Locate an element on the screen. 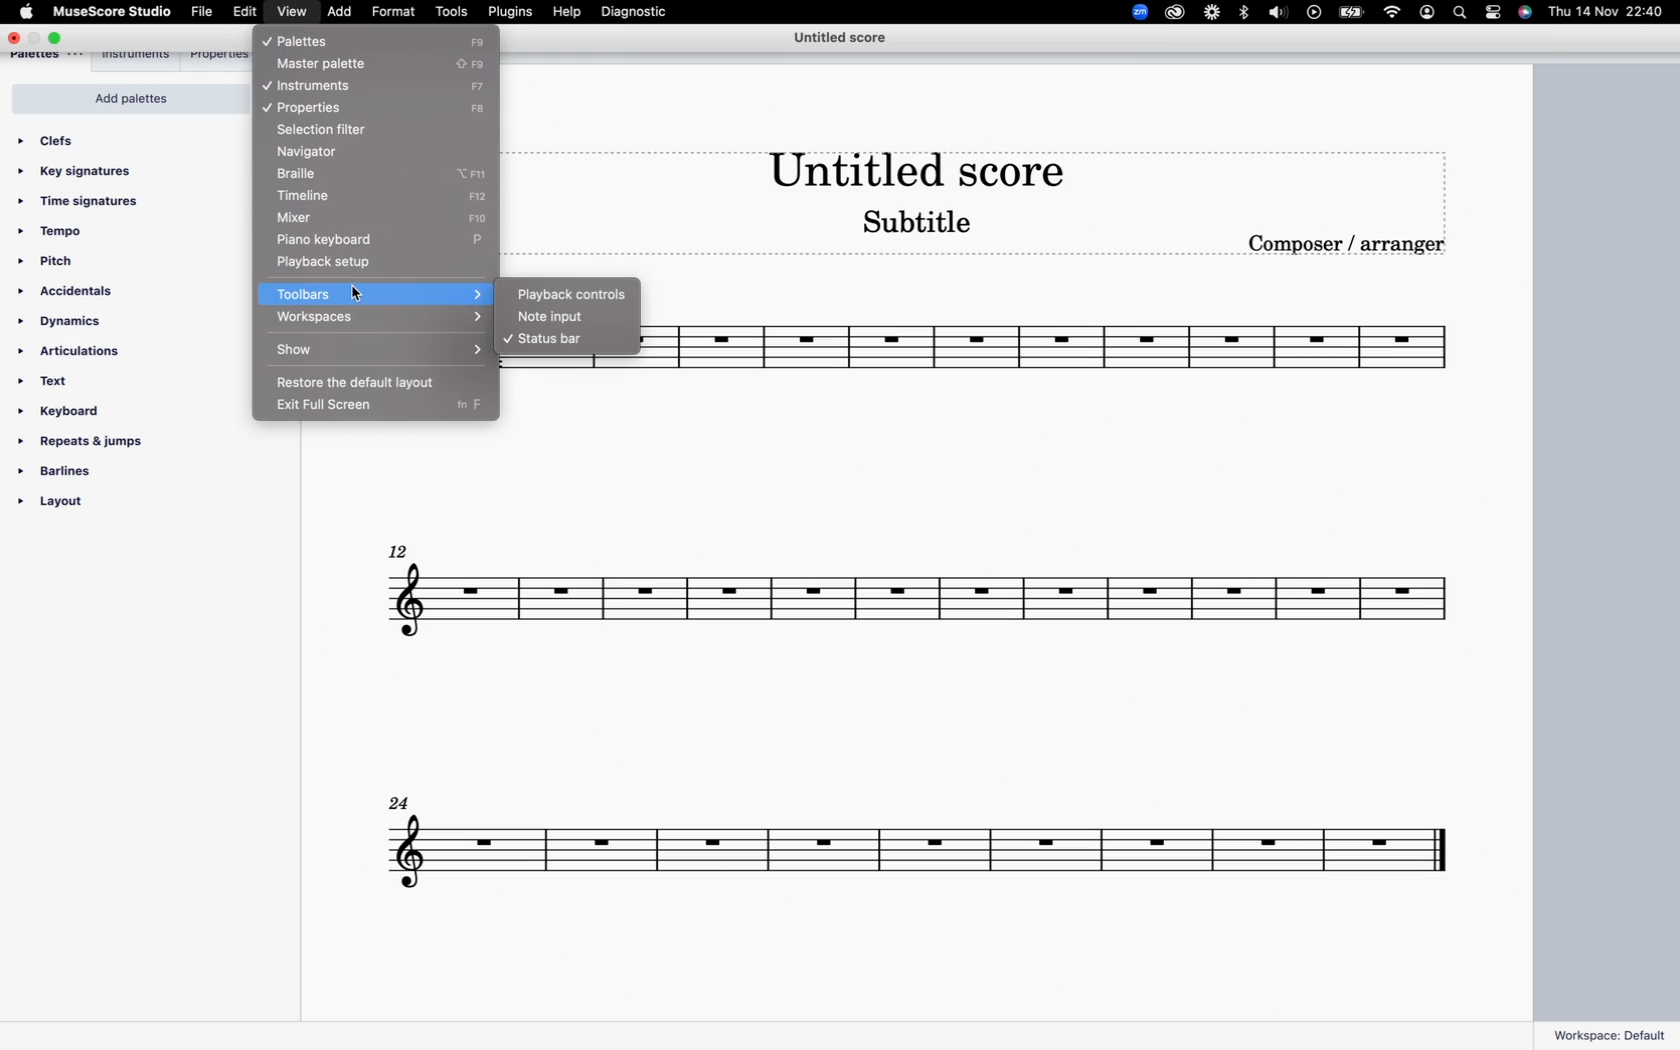 The width and height of the screenshot is (1680, 1050). palettes is located at coordinates (50, 58).